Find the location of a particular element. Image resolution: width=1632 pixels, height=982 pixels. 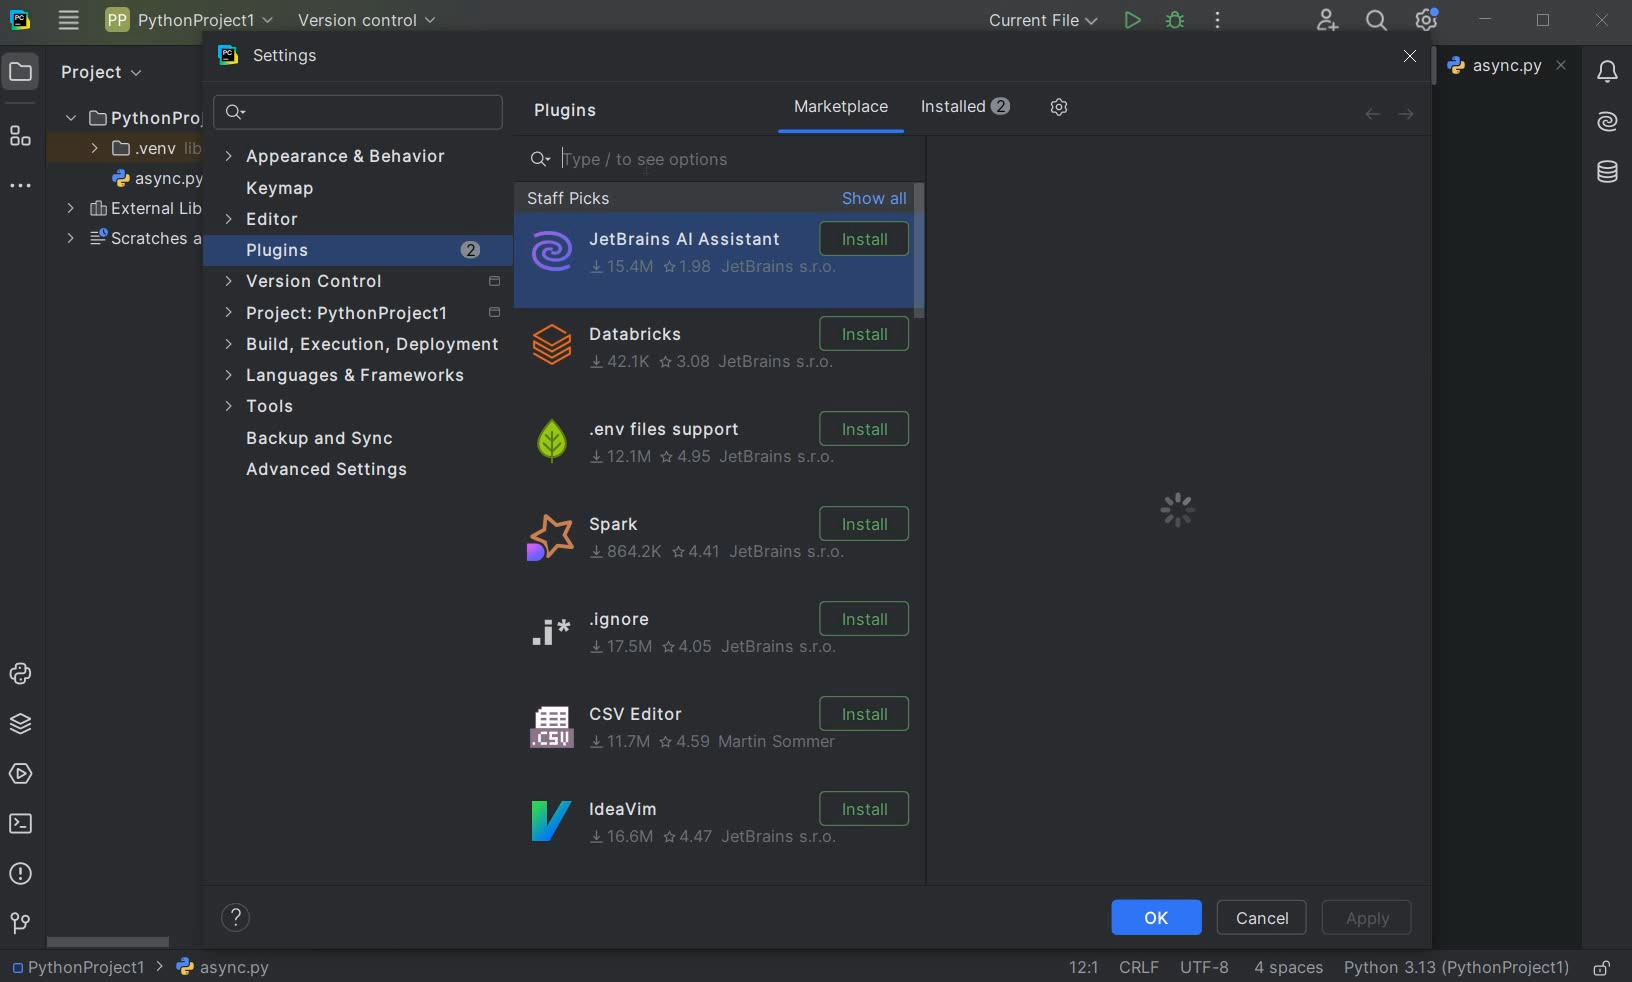

tools is located at coordinates (265, 409).